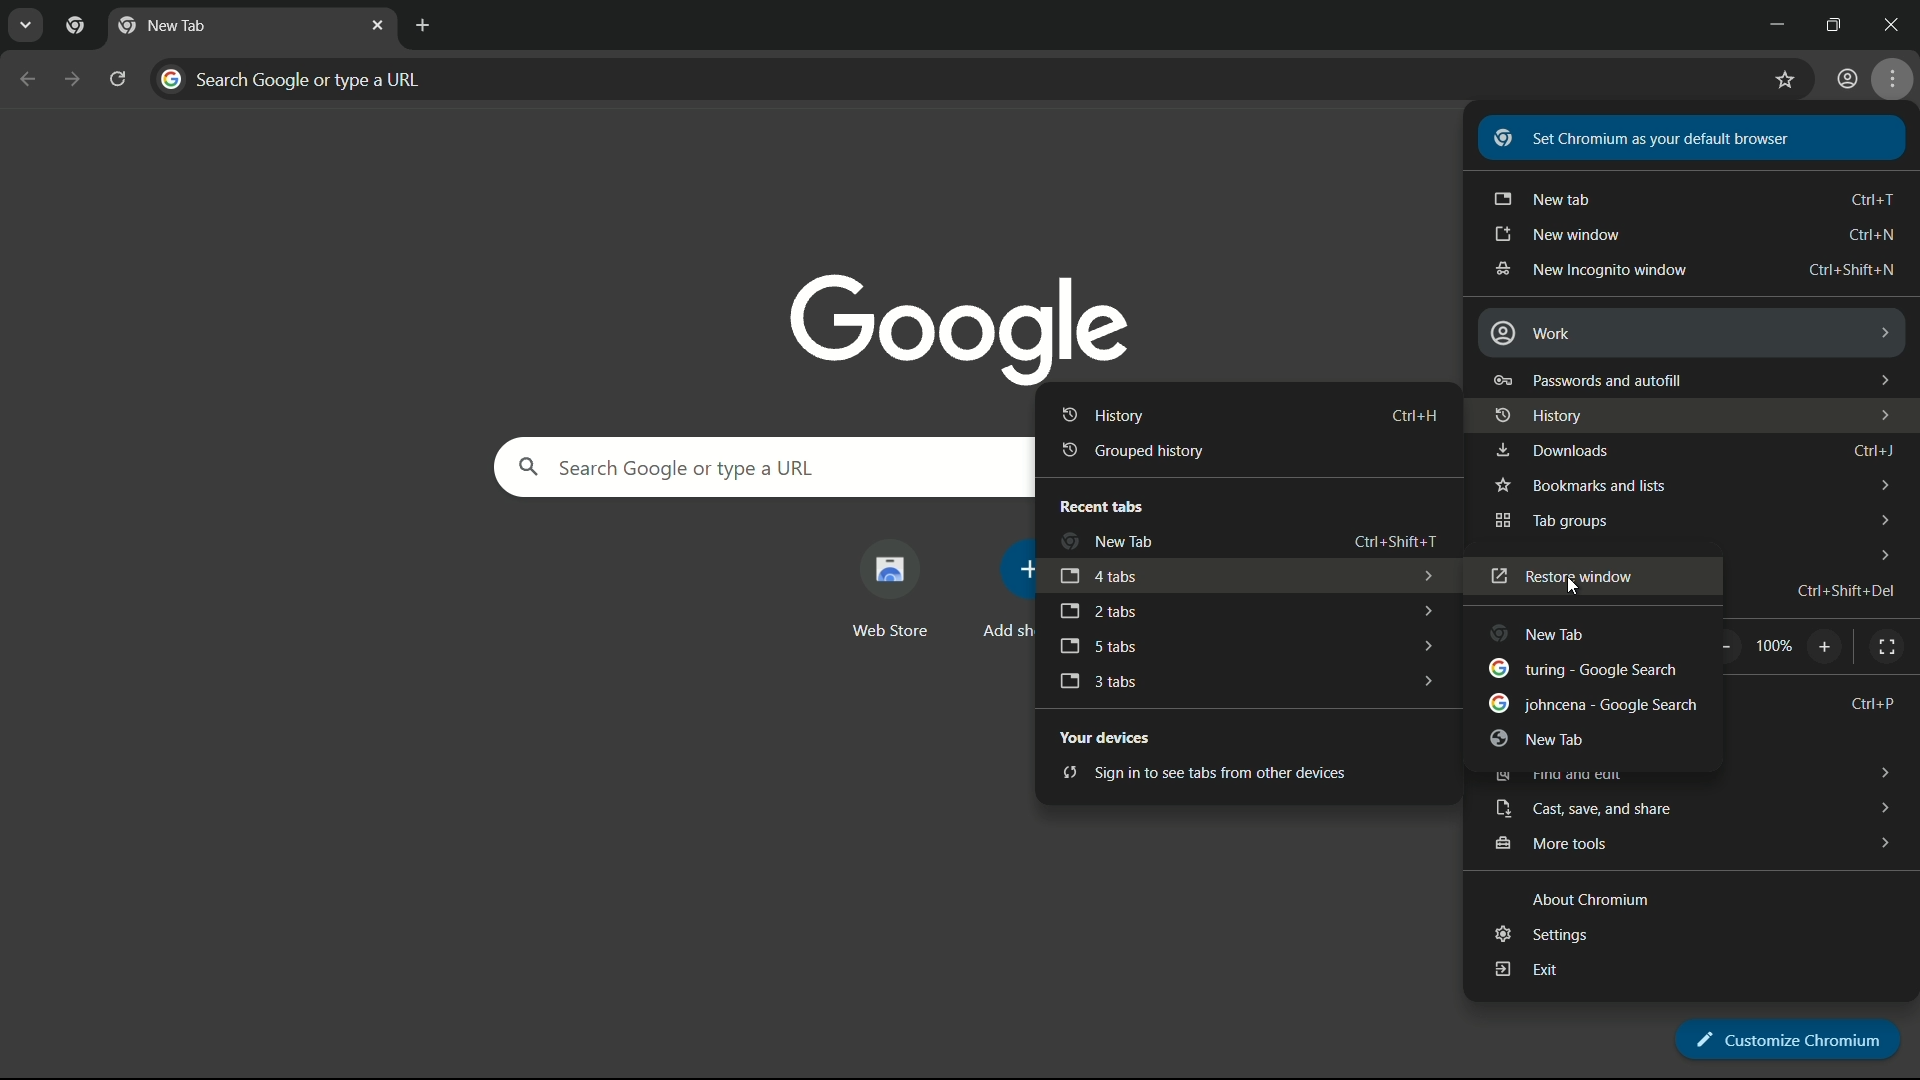 Image resolution: width=1920 pixels, height=1080 pixels. Describe the element at coordinates (1878, 375) in the screenshot. I see `dropdown arrows` at that location.